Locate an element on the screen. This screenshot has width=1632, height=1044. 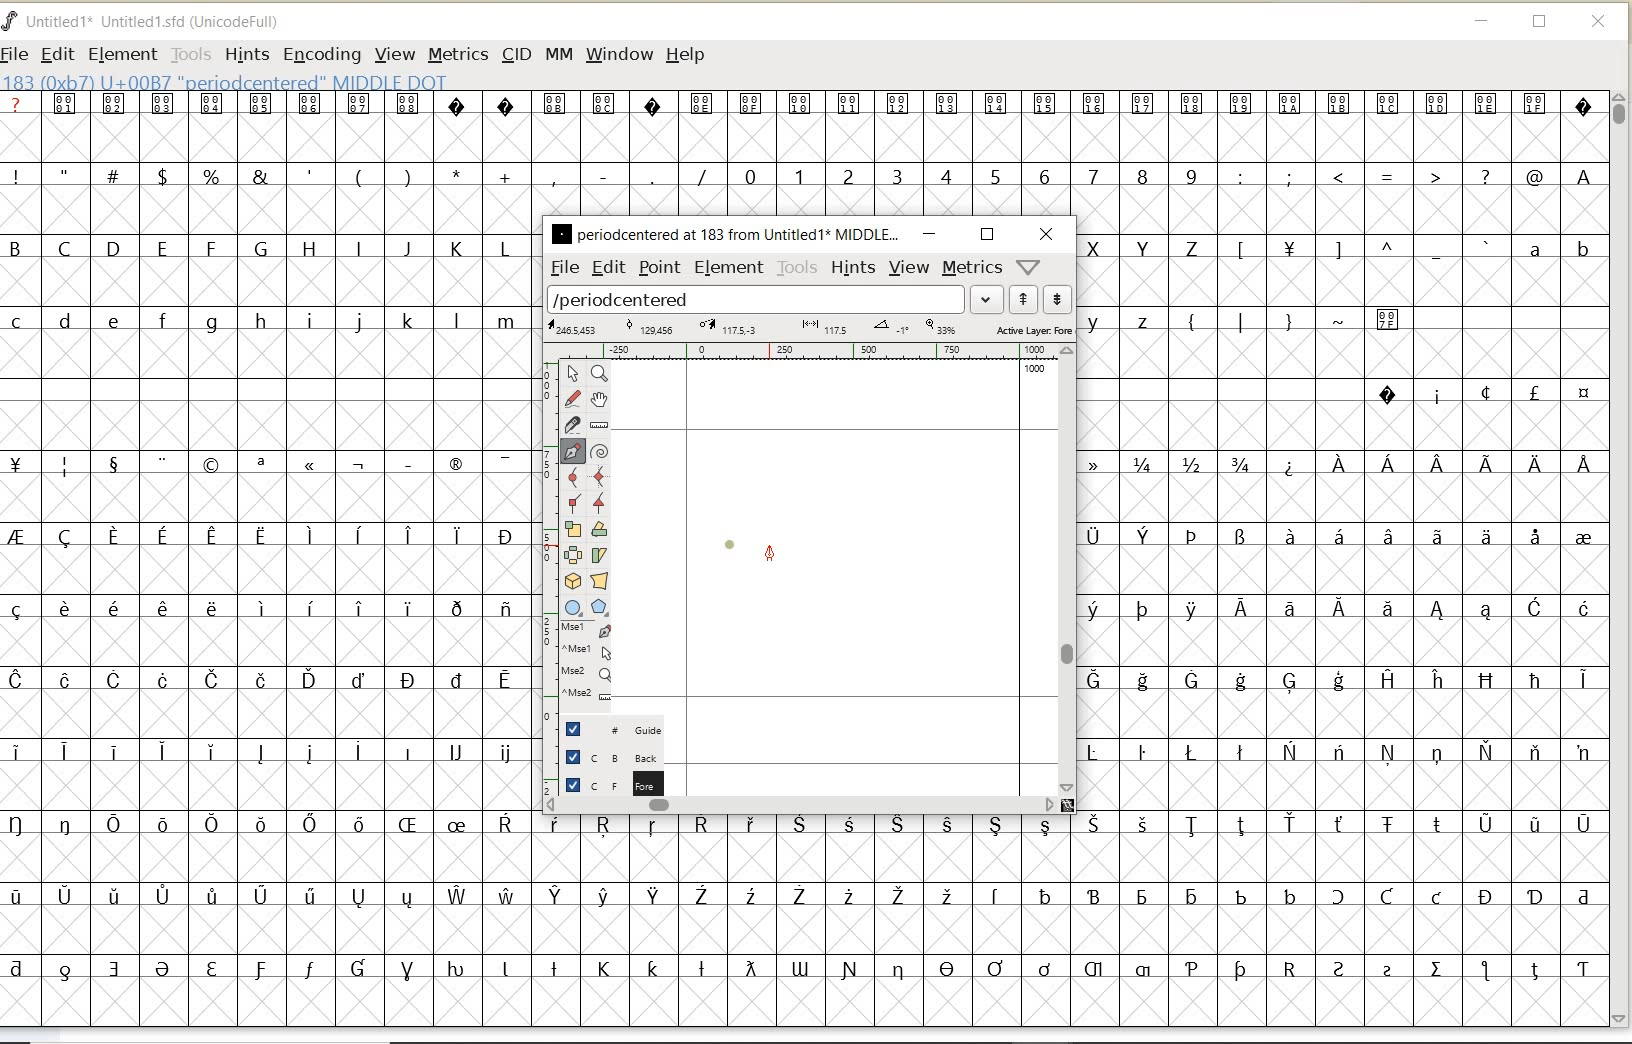
background is located at coordinates (605, 757).